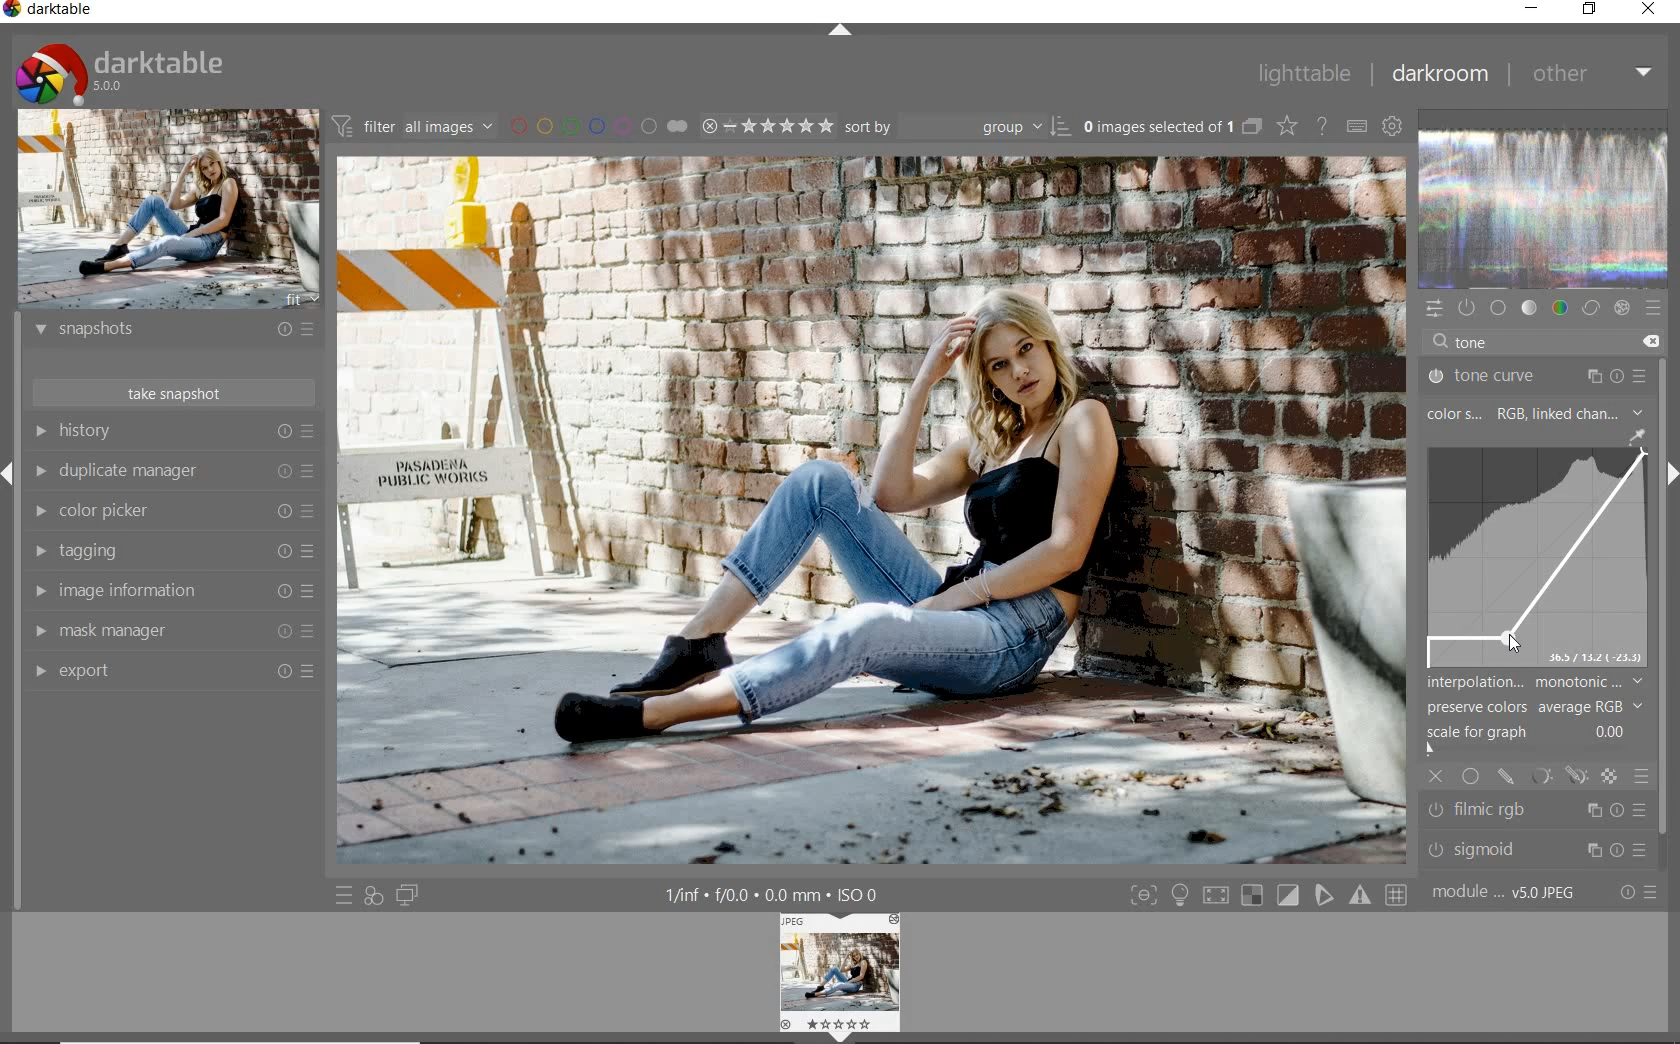  What do you see at coordinates (1622, 311) in the screenshot?
I see `effect` at bounding box center [1622, 311].